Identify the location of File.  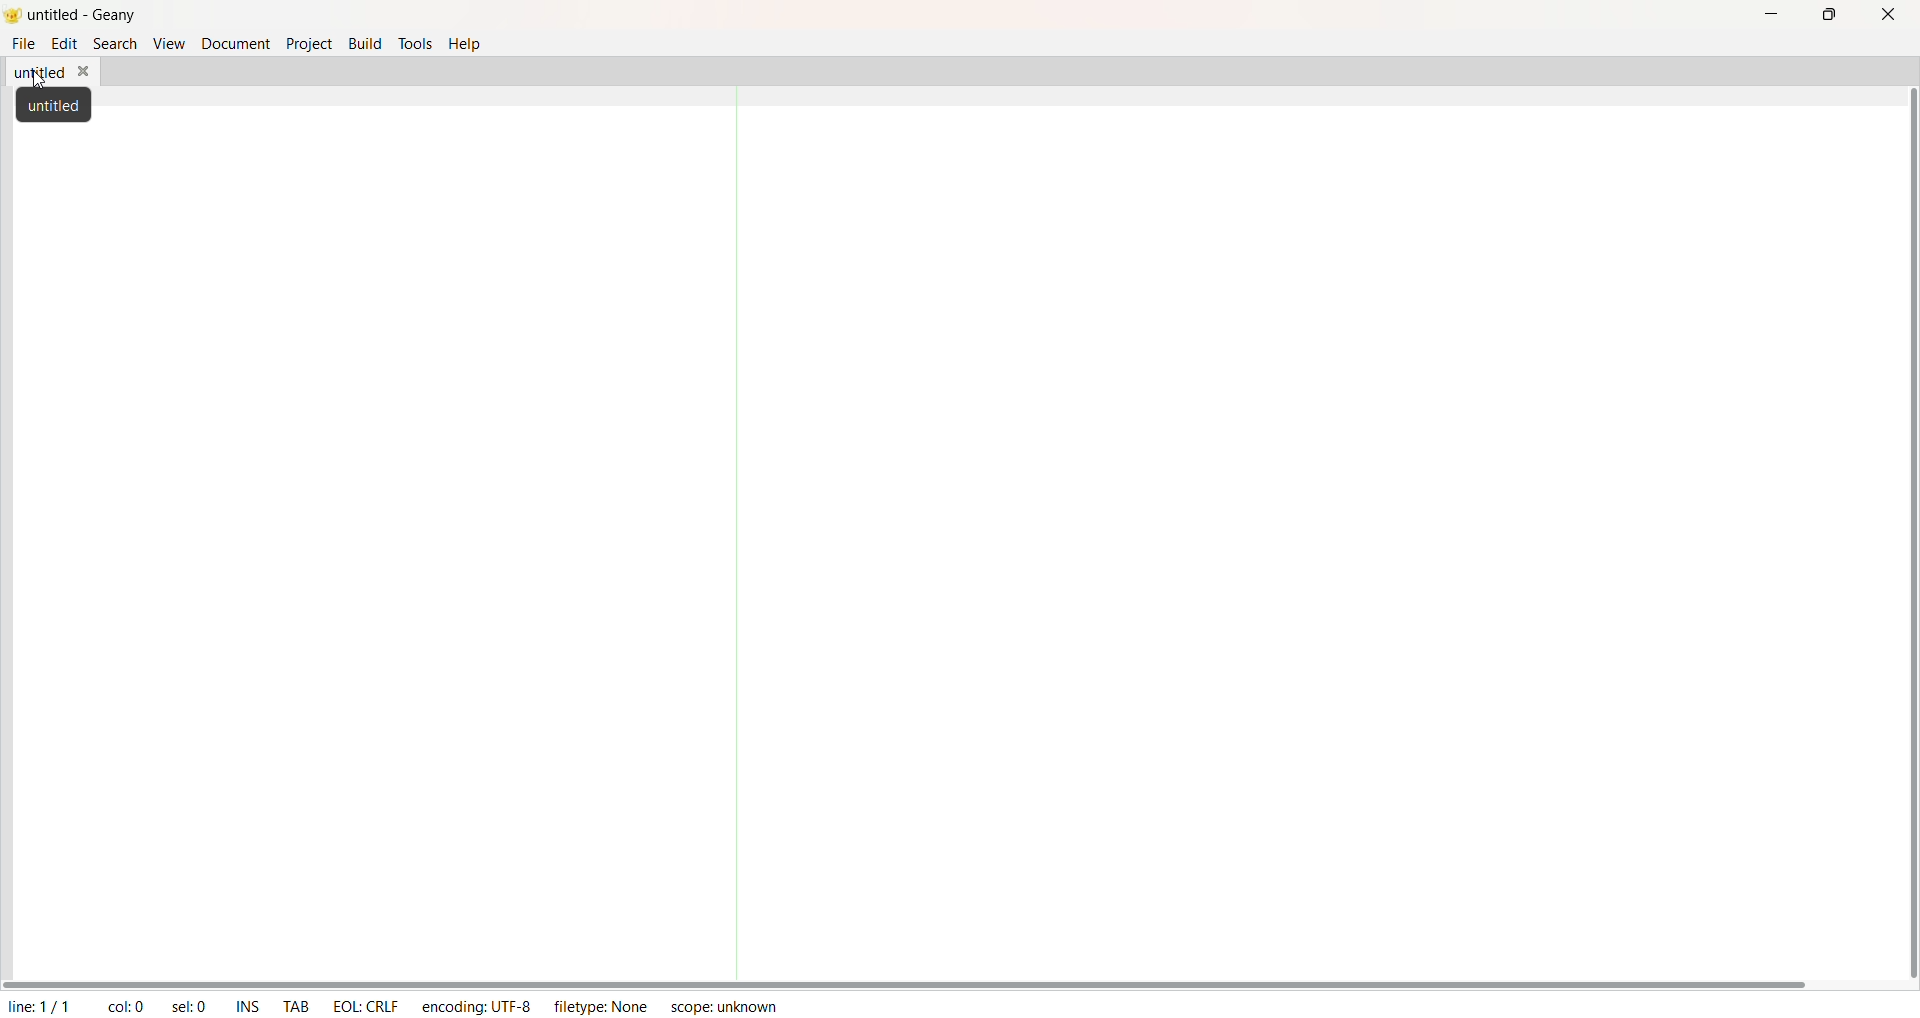
(26, 46).